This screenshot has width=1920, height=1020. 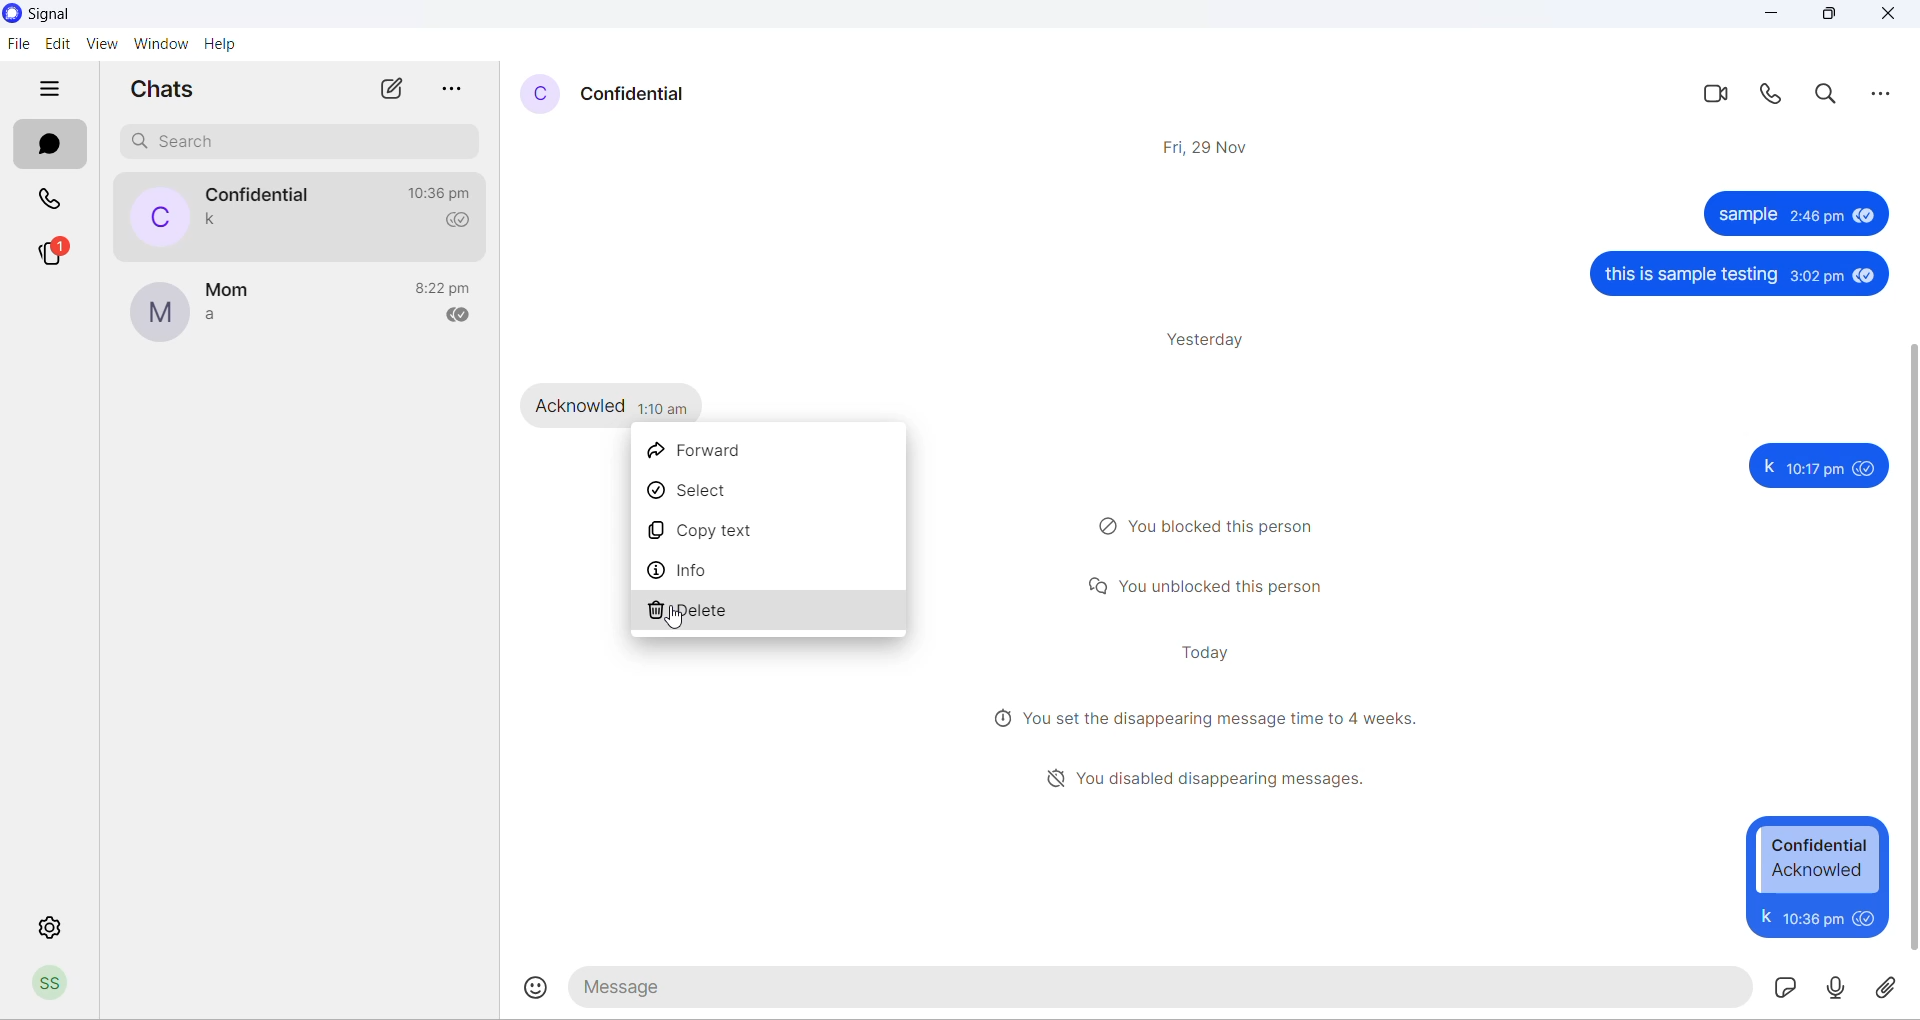 I want to click on chats, so click(x=52, y=146).